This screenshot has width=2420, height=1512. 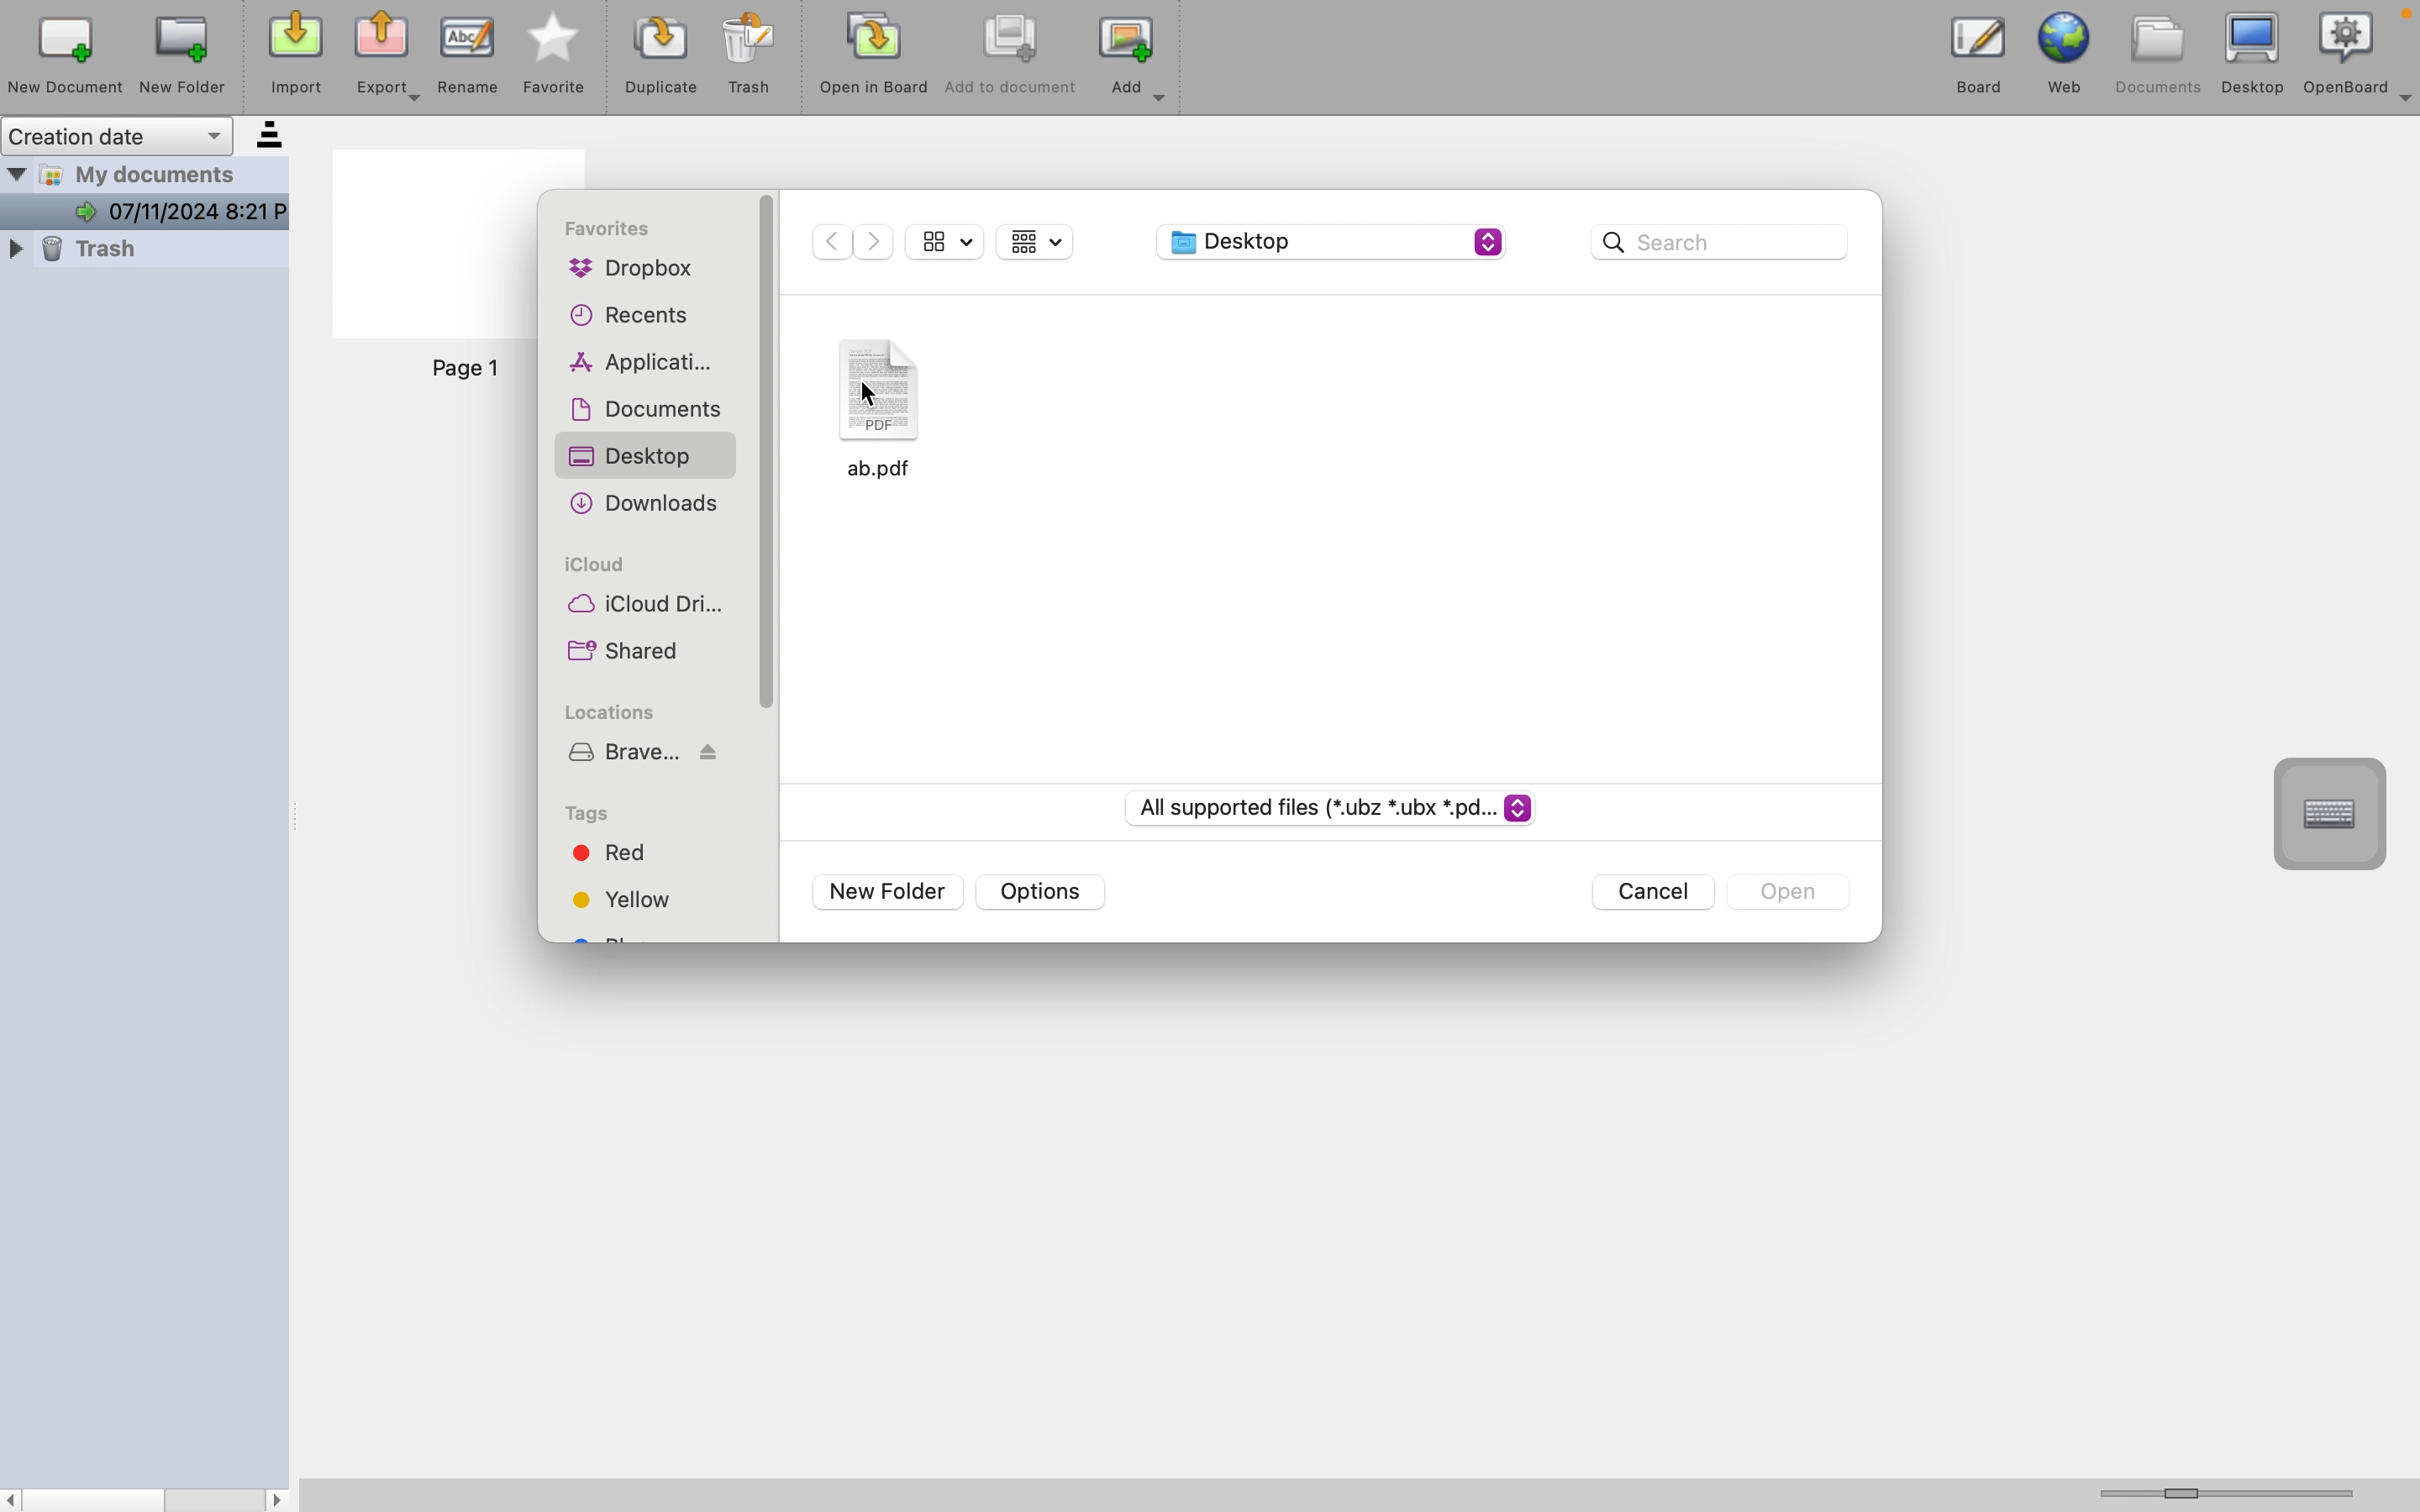 What do you see at coordinates (471, 56) in the screenshot?
I see `rename` at bounding box center [471, 56].